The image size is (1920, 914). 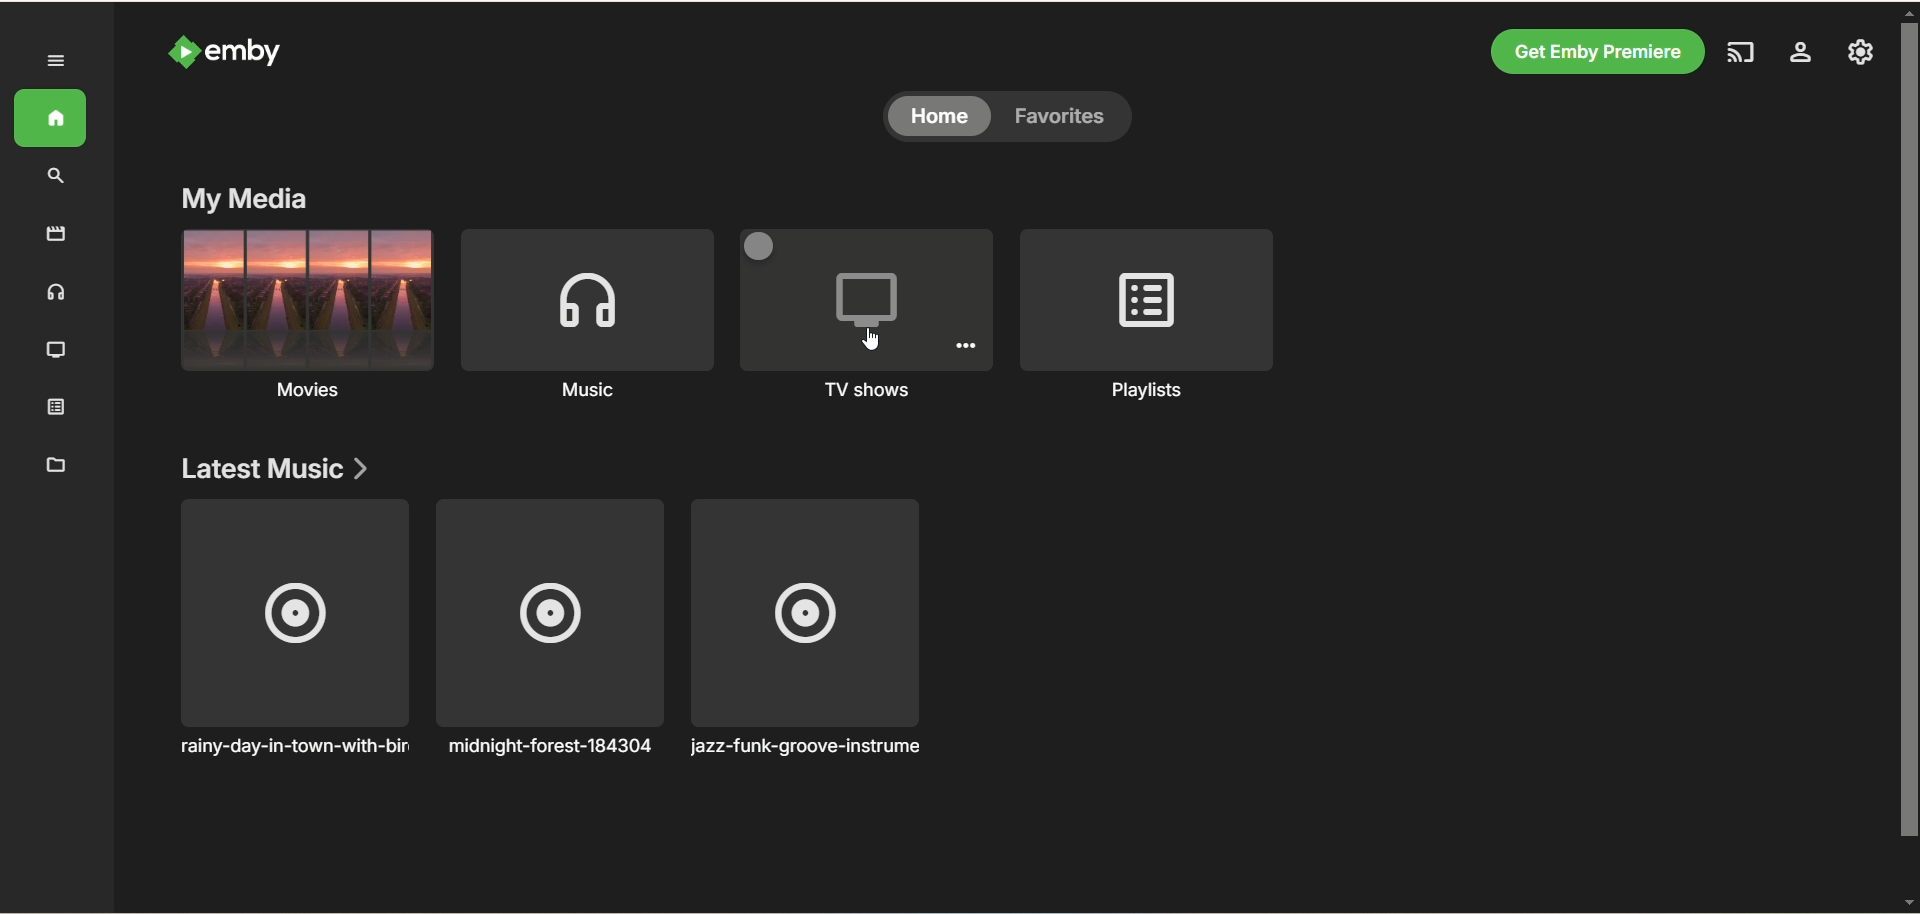 I want to click on manage emby server, so click(x=1859, y=52).